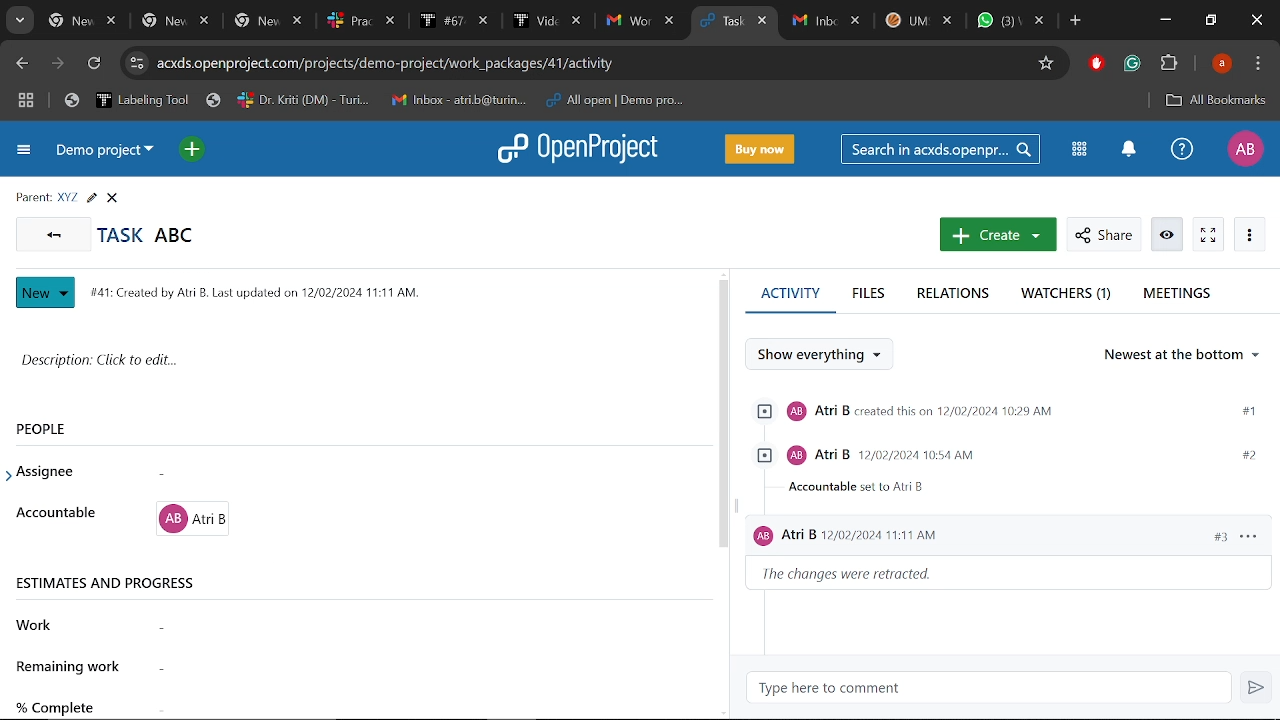 The height and width of the screenshot is (720, 1280). I want to click on , so click(1102, 234).